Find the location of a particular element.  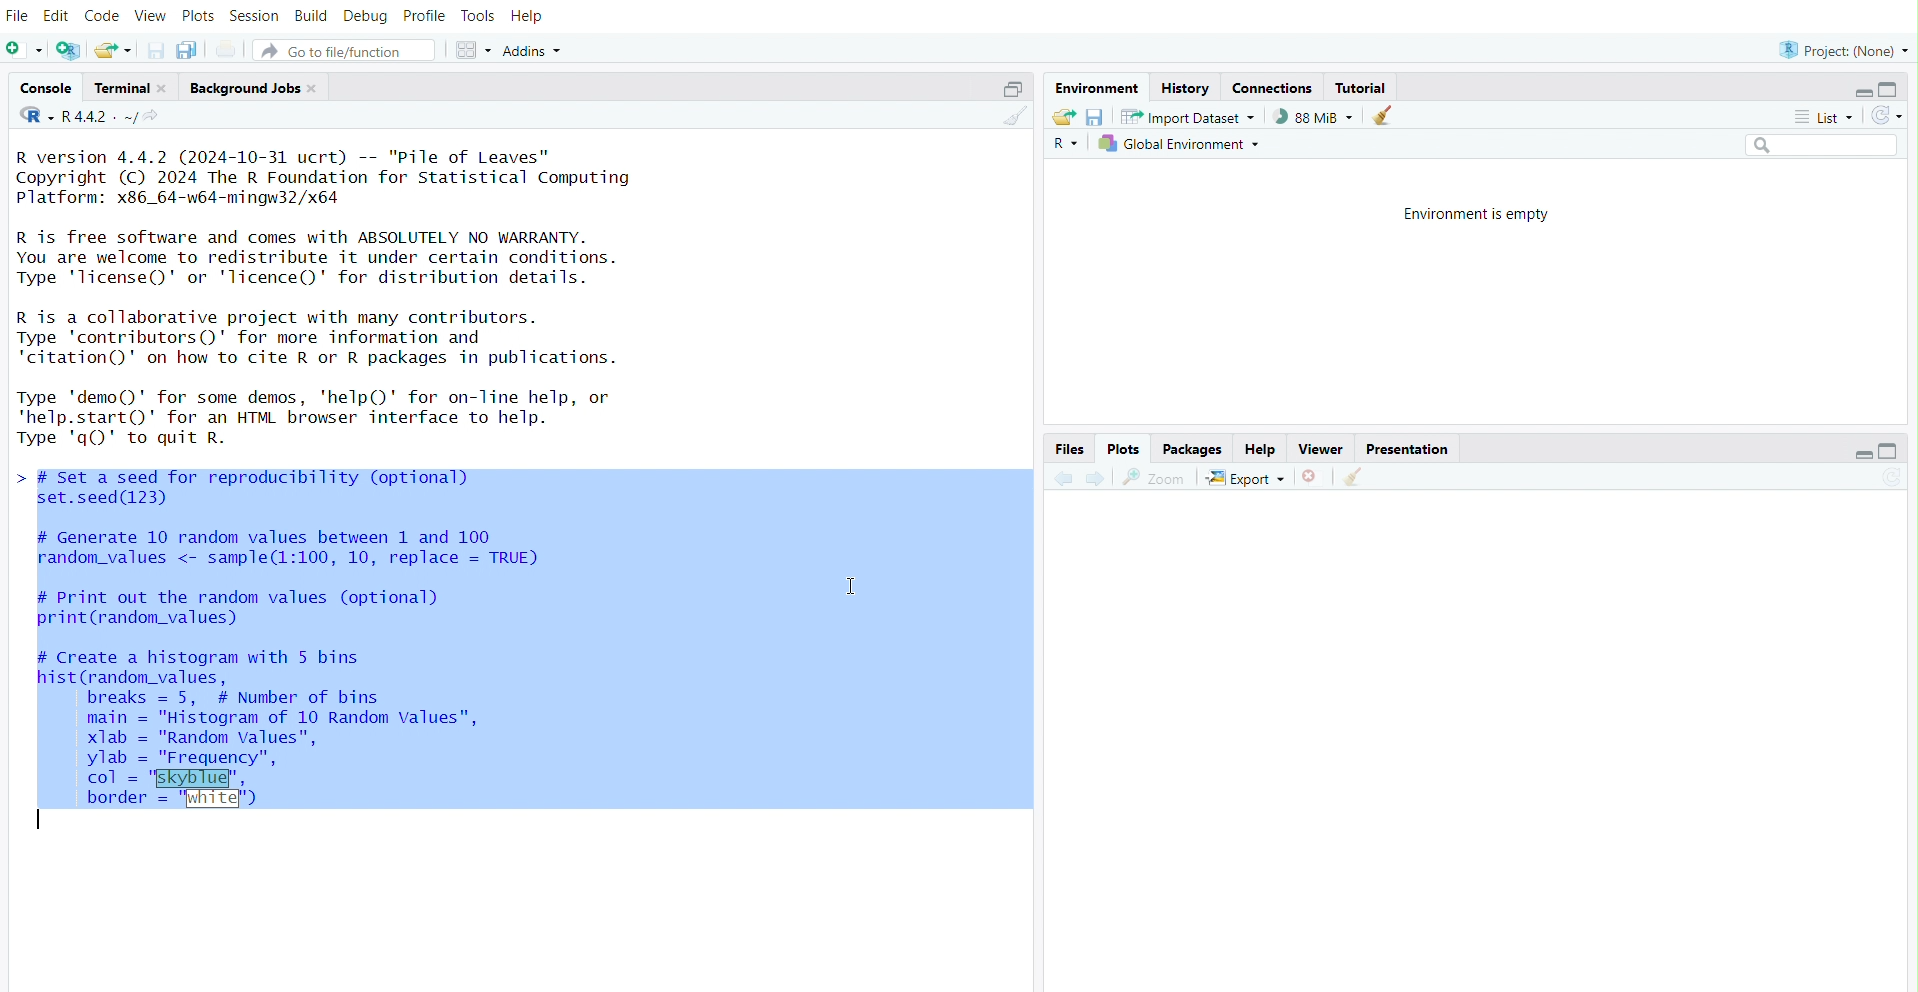

clear objects from the workspace is located at coordinates (1385, 116).